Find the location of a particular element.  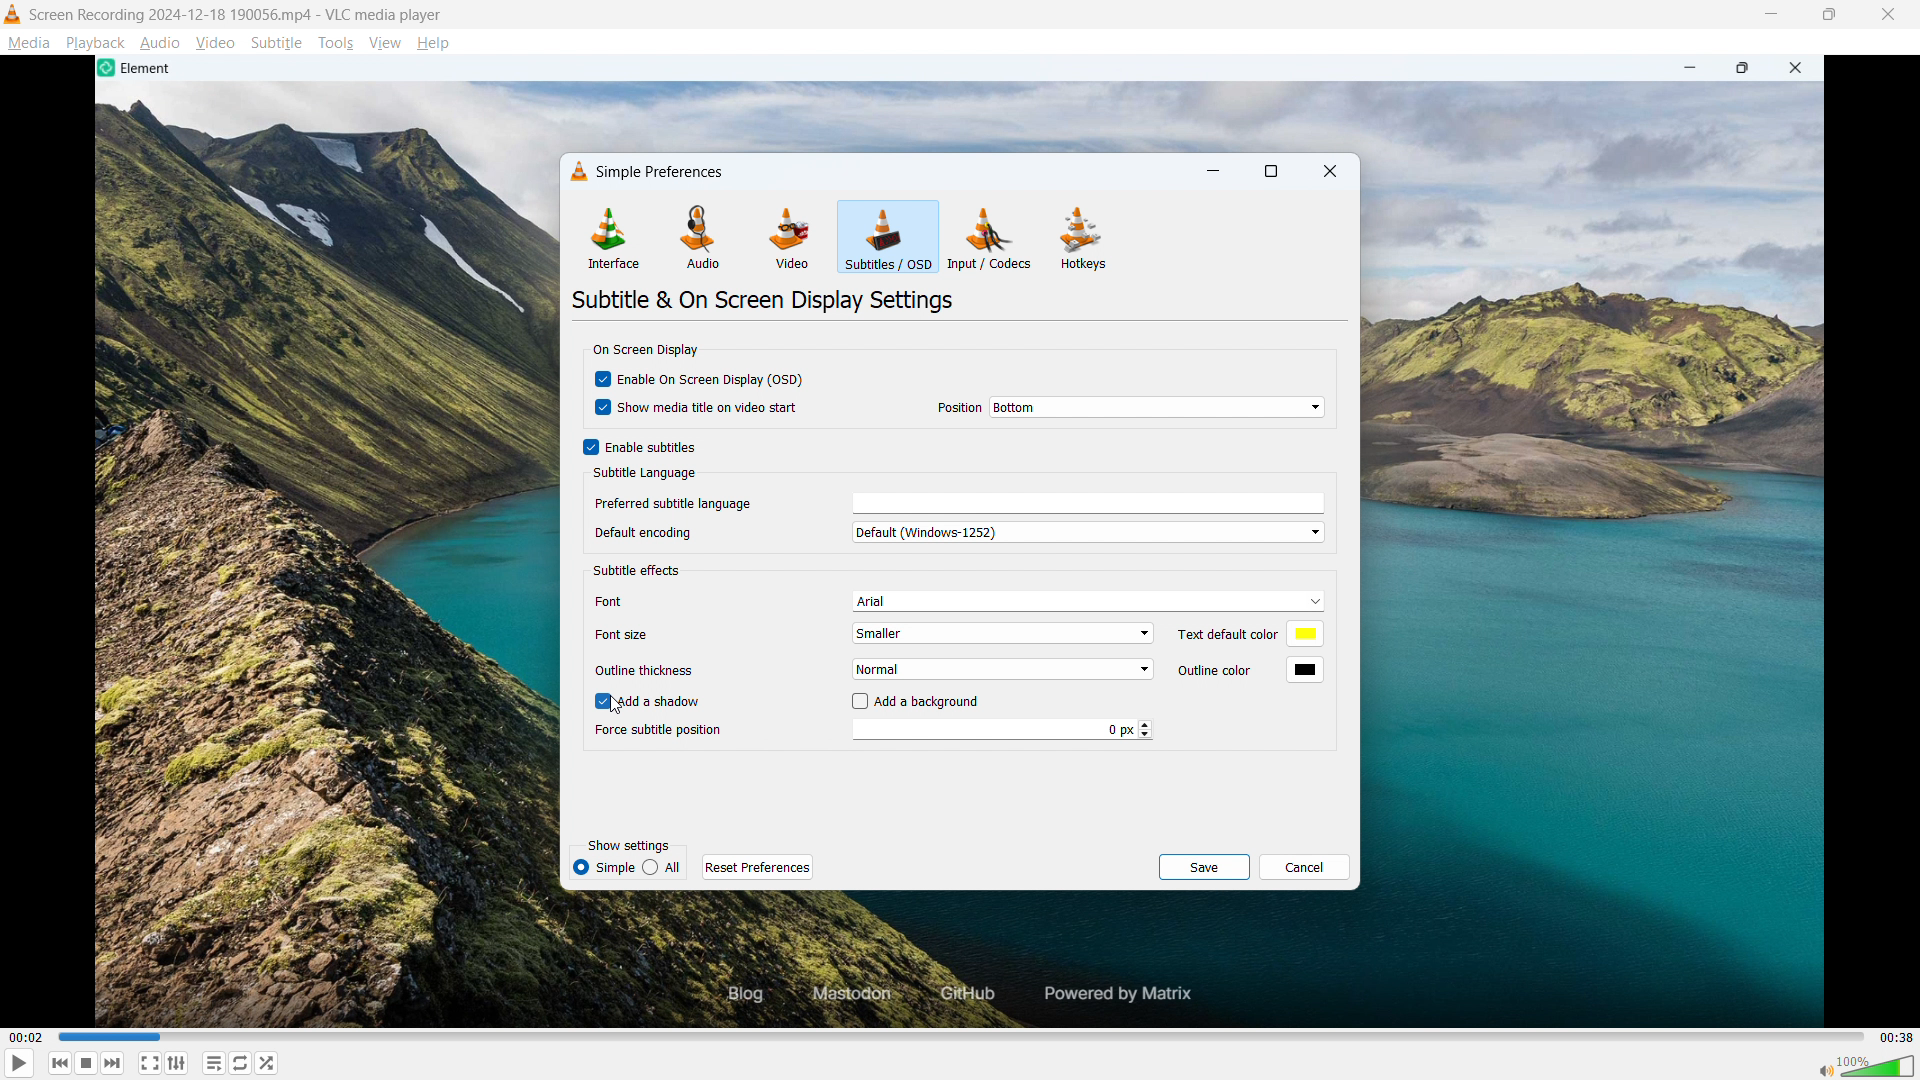

checkbox is located at coordinates (597, 410).